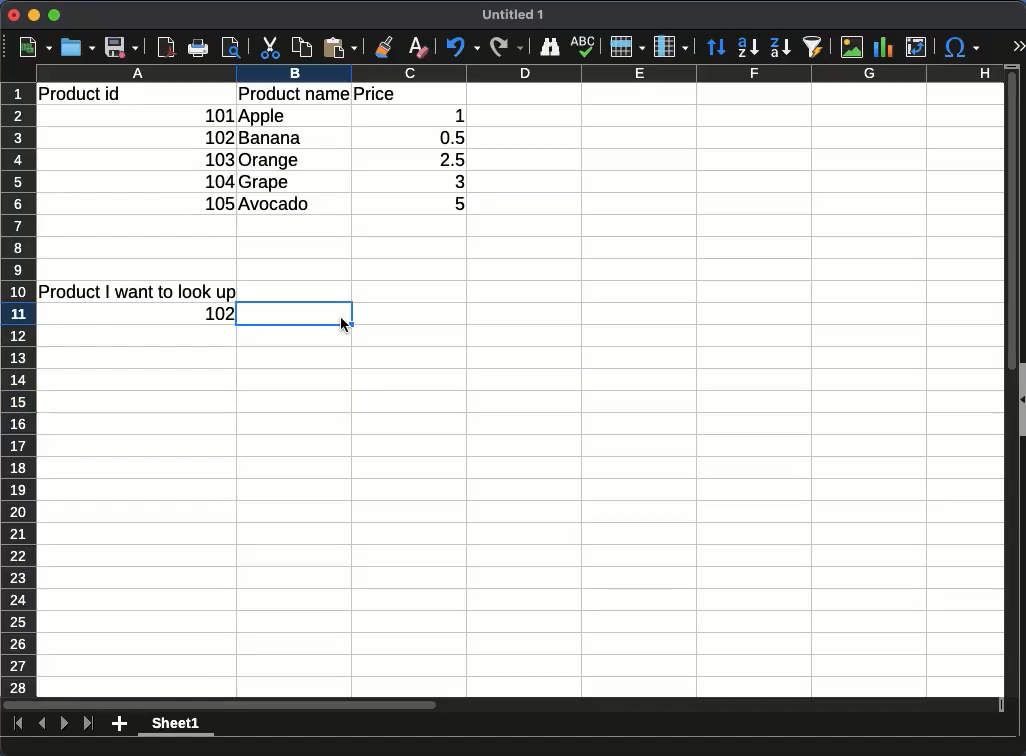 The image size is (1026, 756). I want to click on open, so click(78, 47).